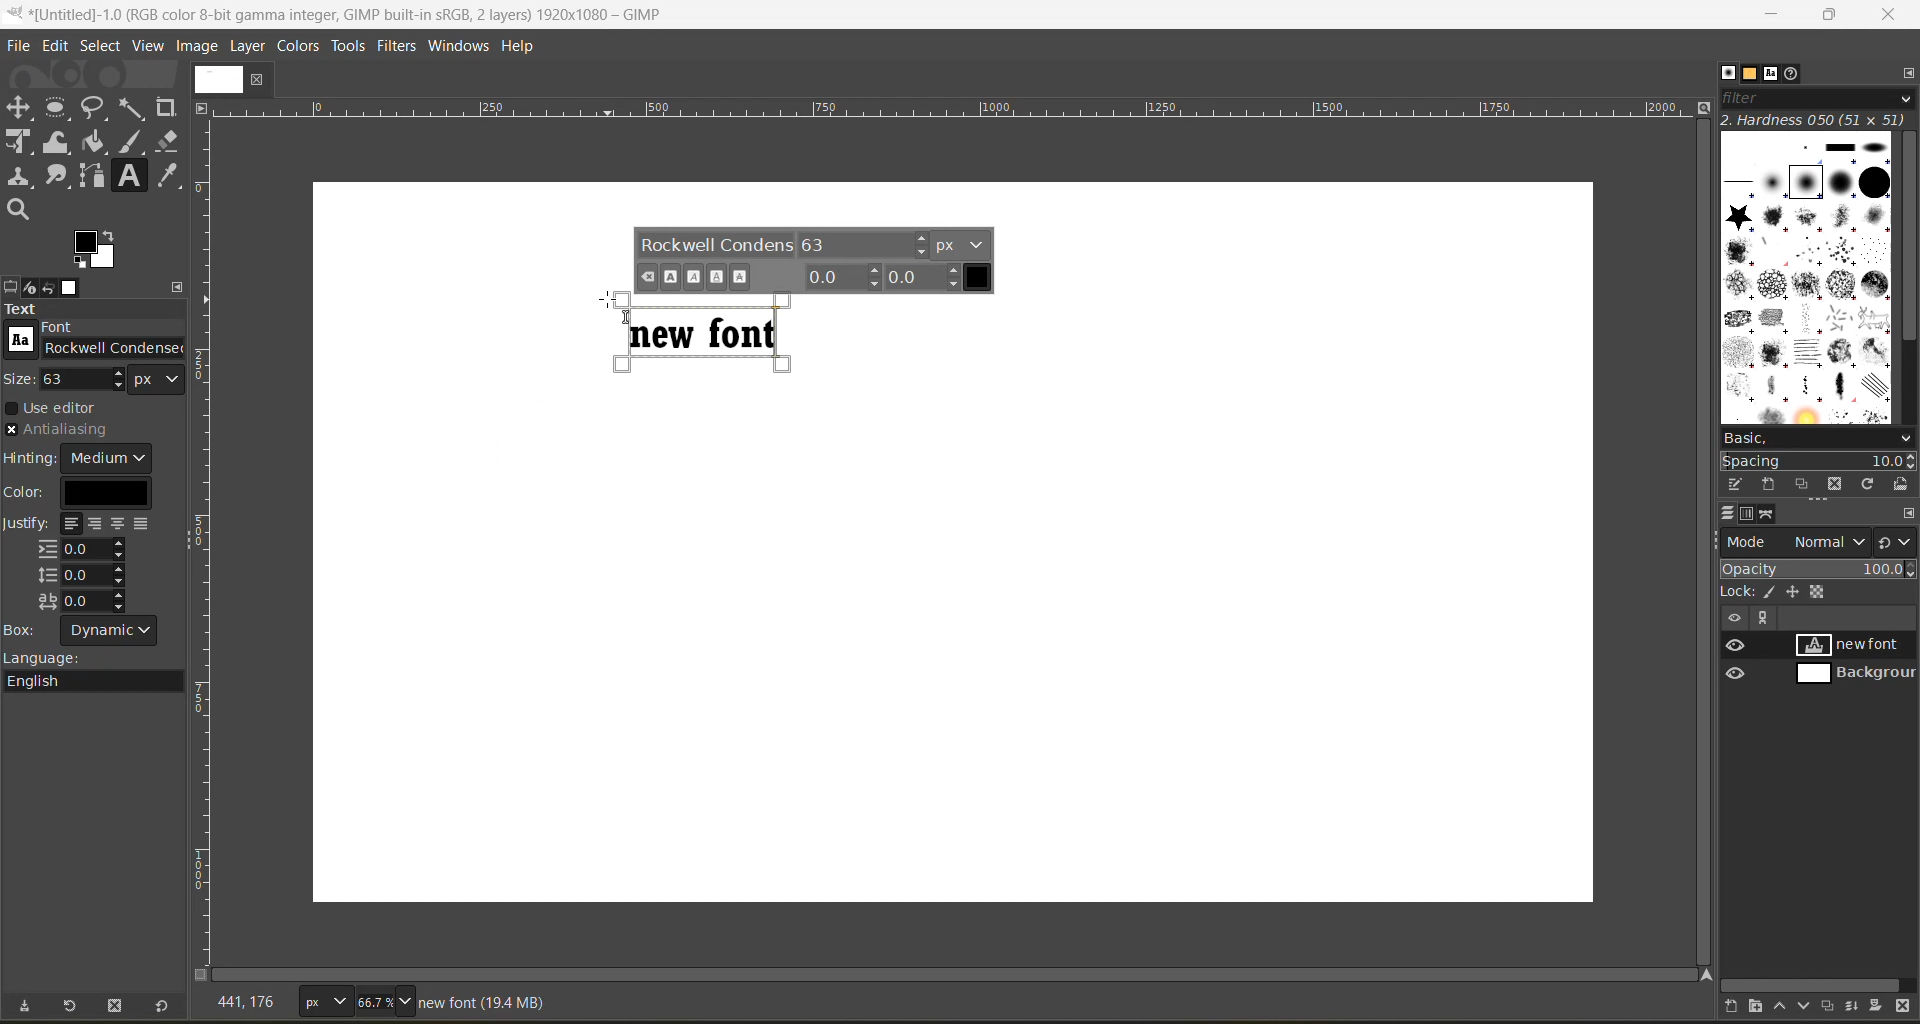  What do you see at coordinates (1813, 985) in the screenshot?
I see `horizontal scroll bar` at bounding box center [1813, 985].